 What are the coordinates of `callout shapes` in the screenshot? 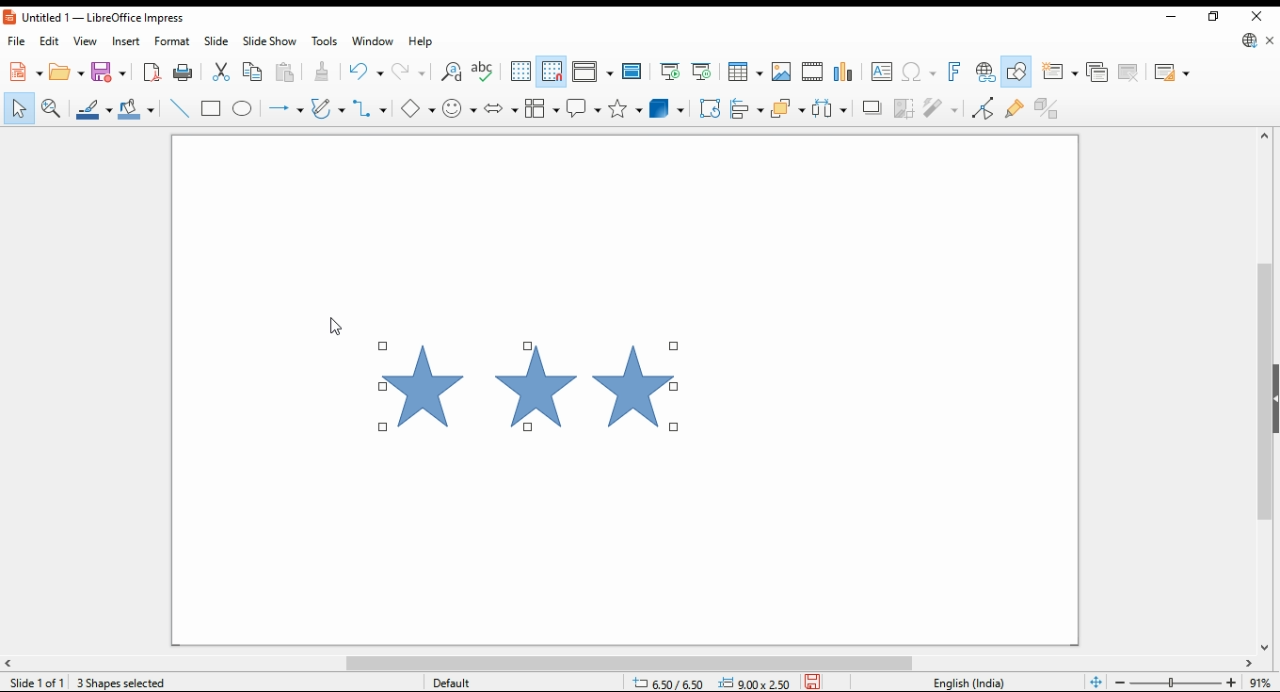 It's located at (583, 108).